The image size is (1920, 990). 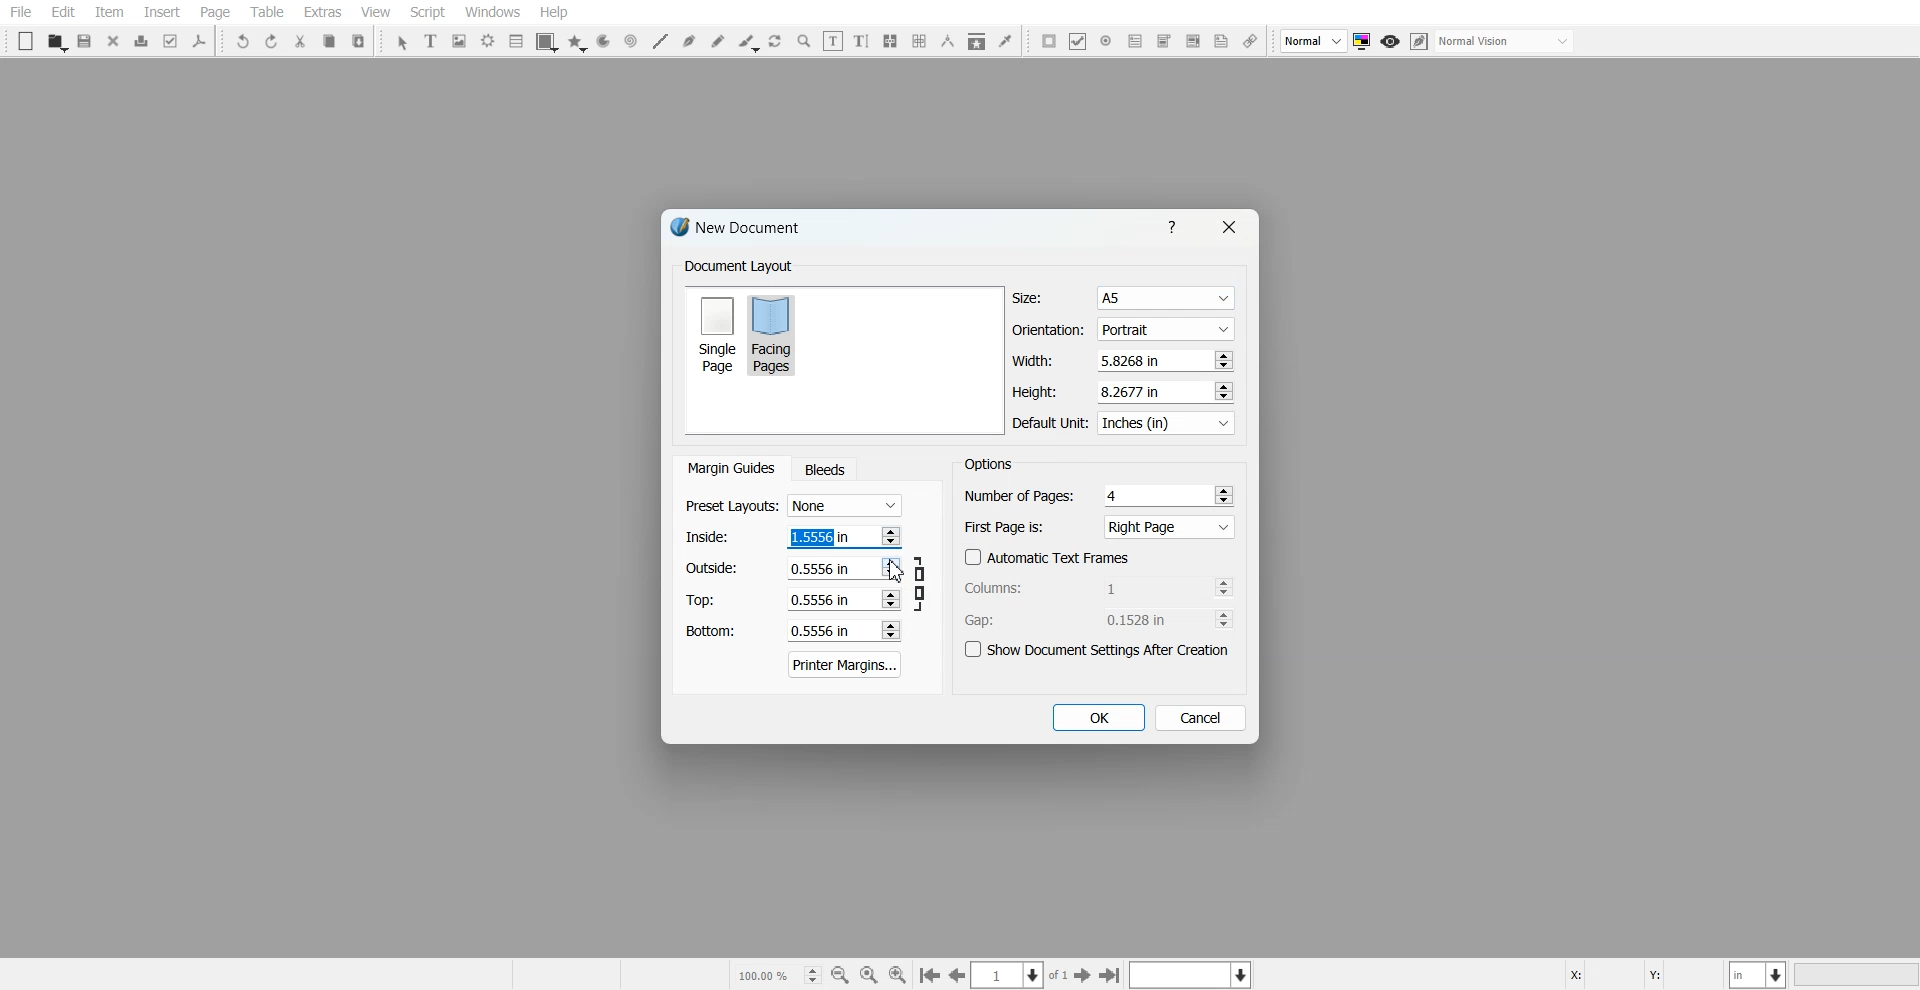 I want to click on Increase and decrease No. , so click(x=889, y=535).